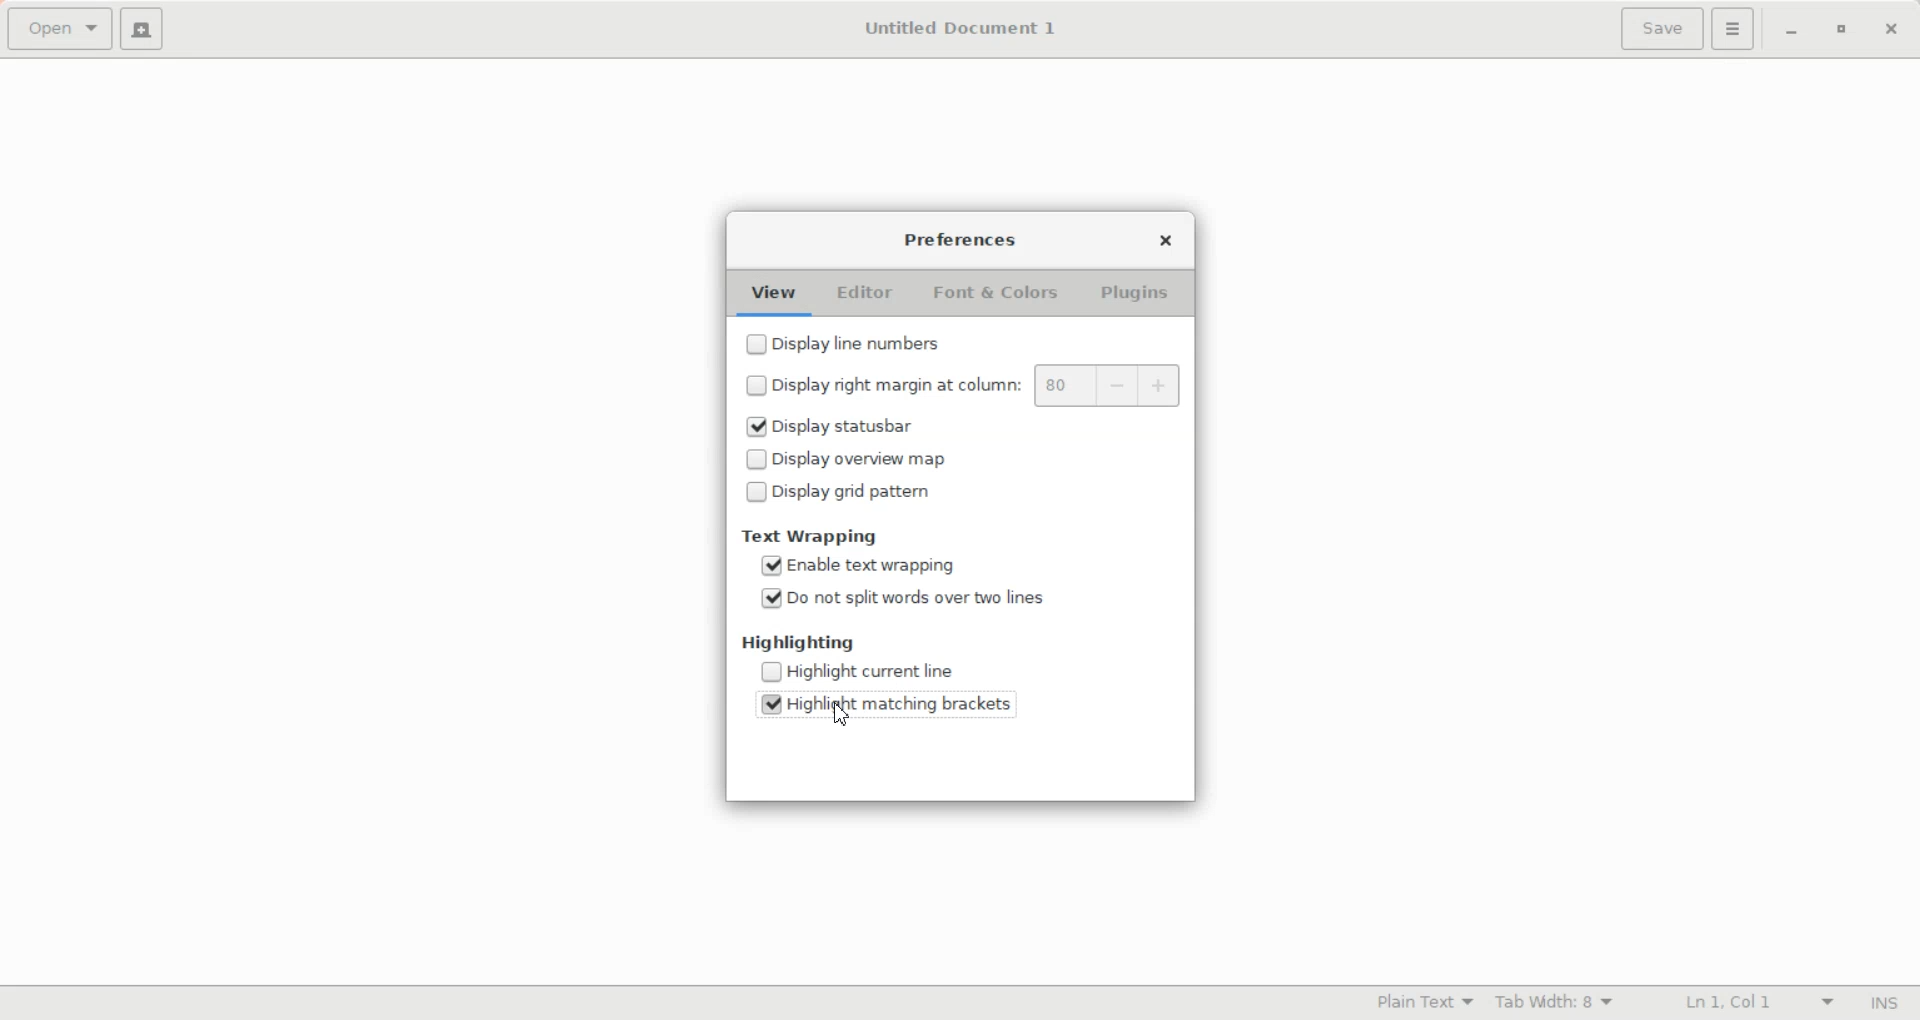  What do you see at coordinates (962, 240) in the screenshot?
I see `Preferences` at bounding box center [962, 240].